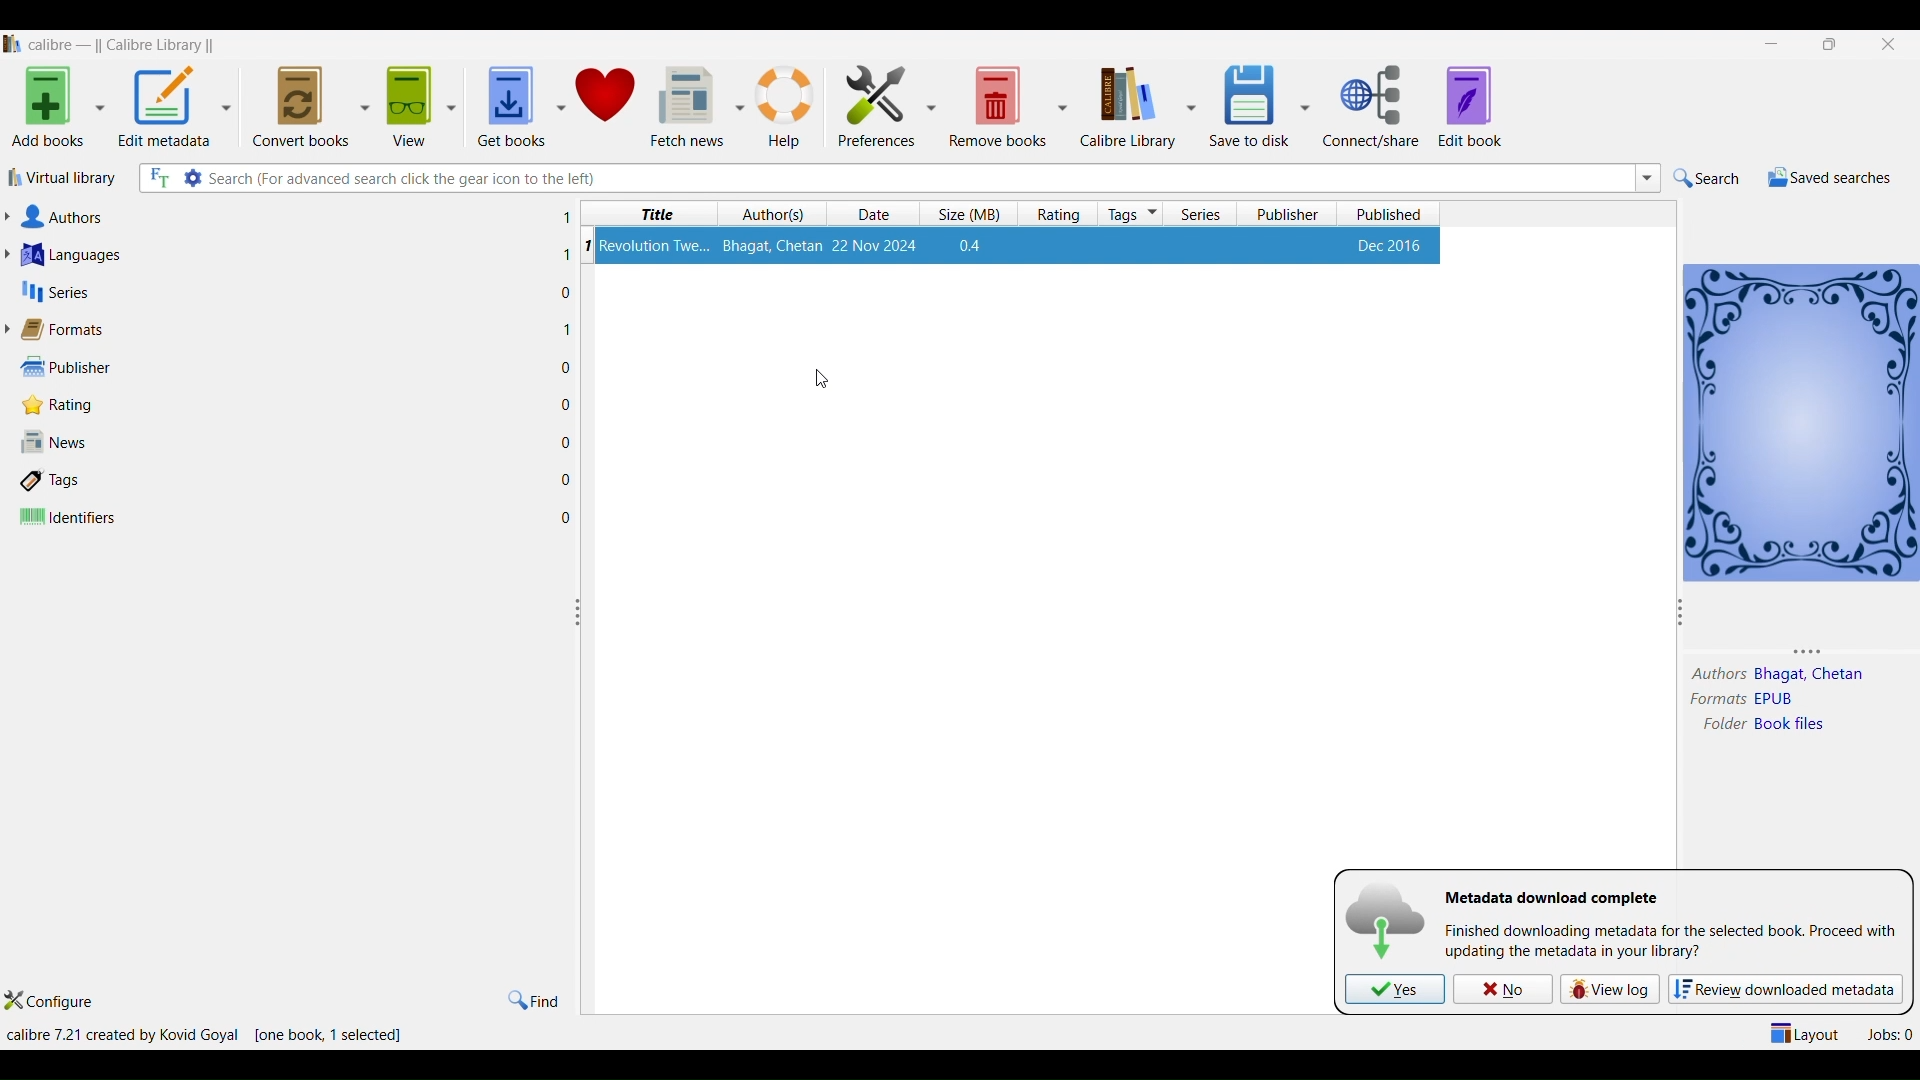 The image size is (1920, 1080). Describe the element at coordinates (579, 616) in the screenshot. I see `resize` at that location.